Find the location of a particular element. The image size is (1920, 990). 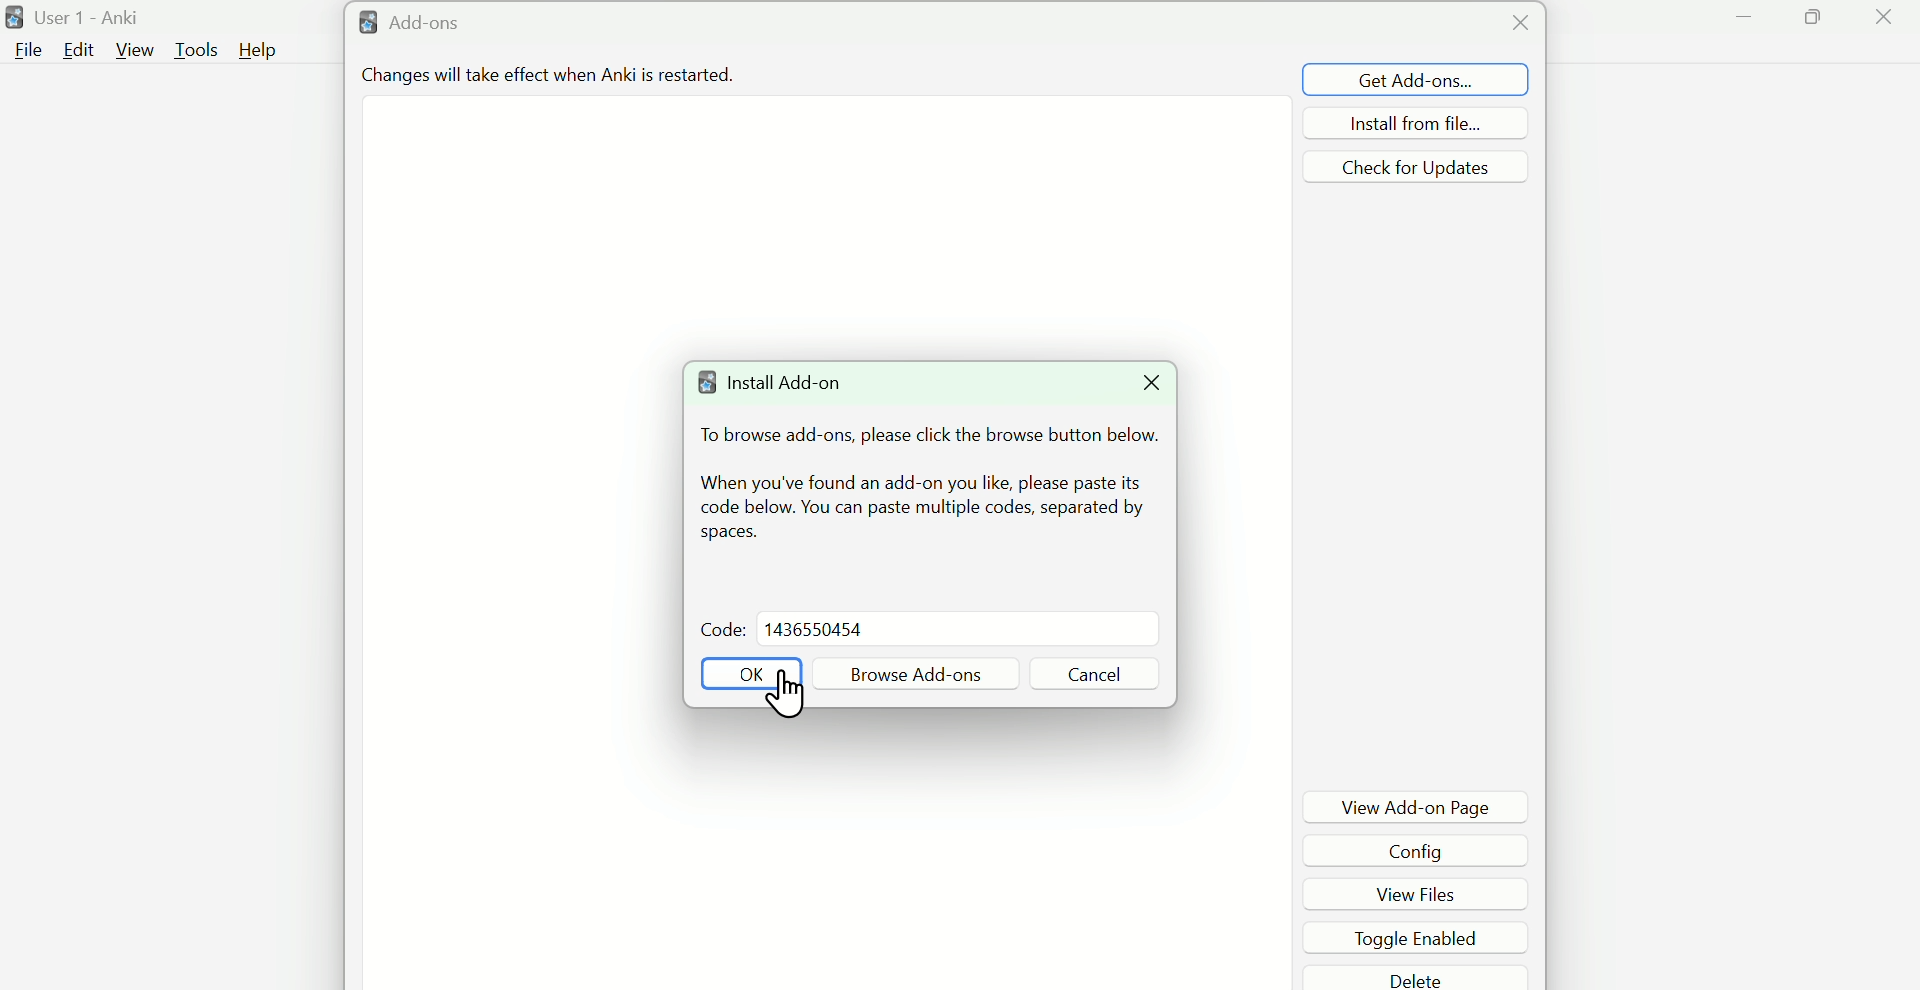

Get add Ons is located at coordinates (1416, 79).